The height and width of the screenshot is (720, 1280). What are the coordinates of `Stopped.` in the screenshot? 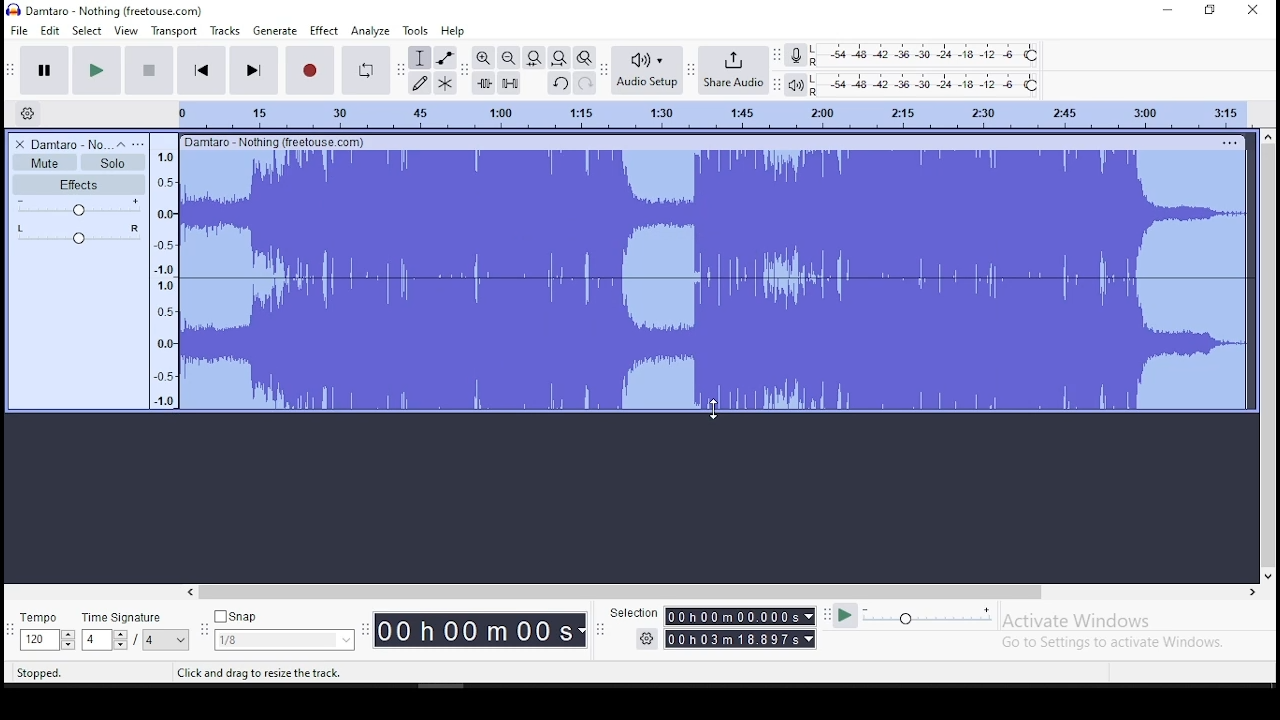 It's located at (42, 673).